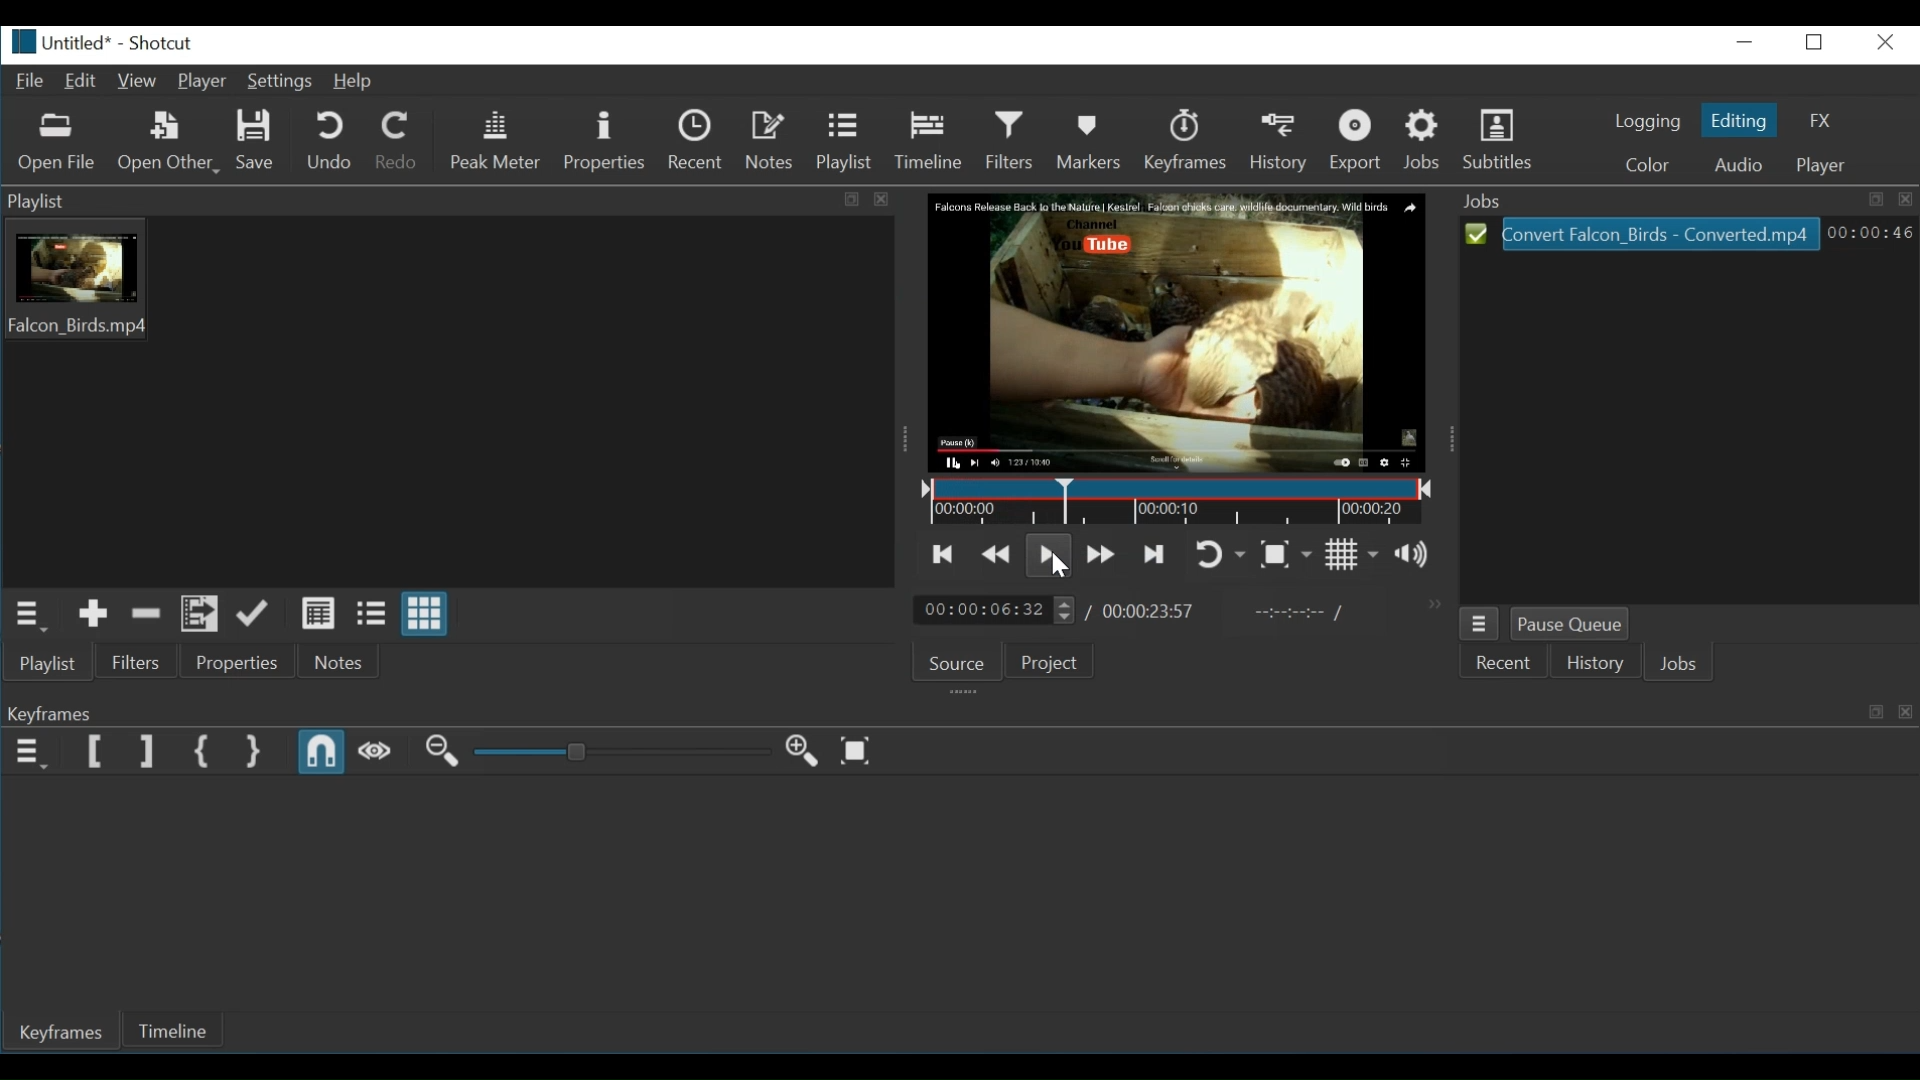 Image resolution: width=1920 pixels, height=1080 pixels. Describe the element at coordinates (170, 141) in the screenshot. I see `Open Other` at that location.